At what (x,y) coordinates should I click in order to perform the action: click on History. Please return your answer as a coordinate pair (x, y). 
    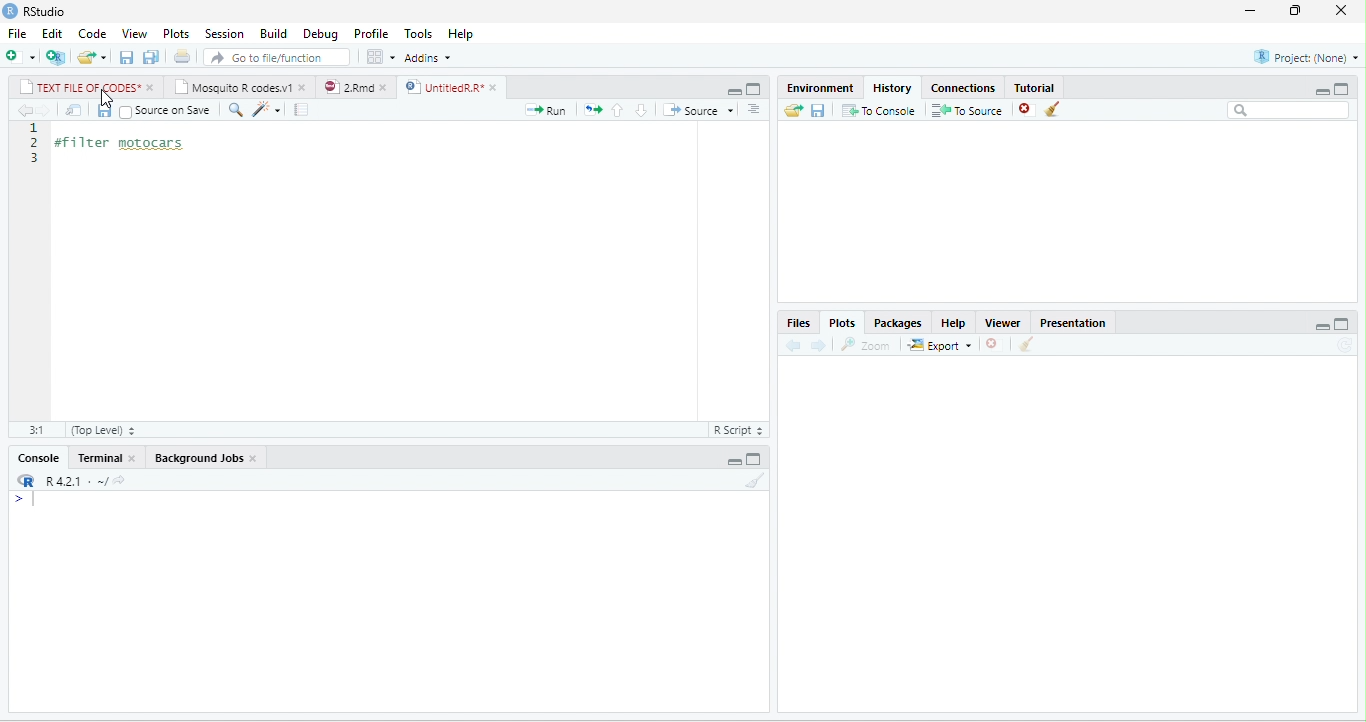
    Looking at the image, I should click on (892, 88).